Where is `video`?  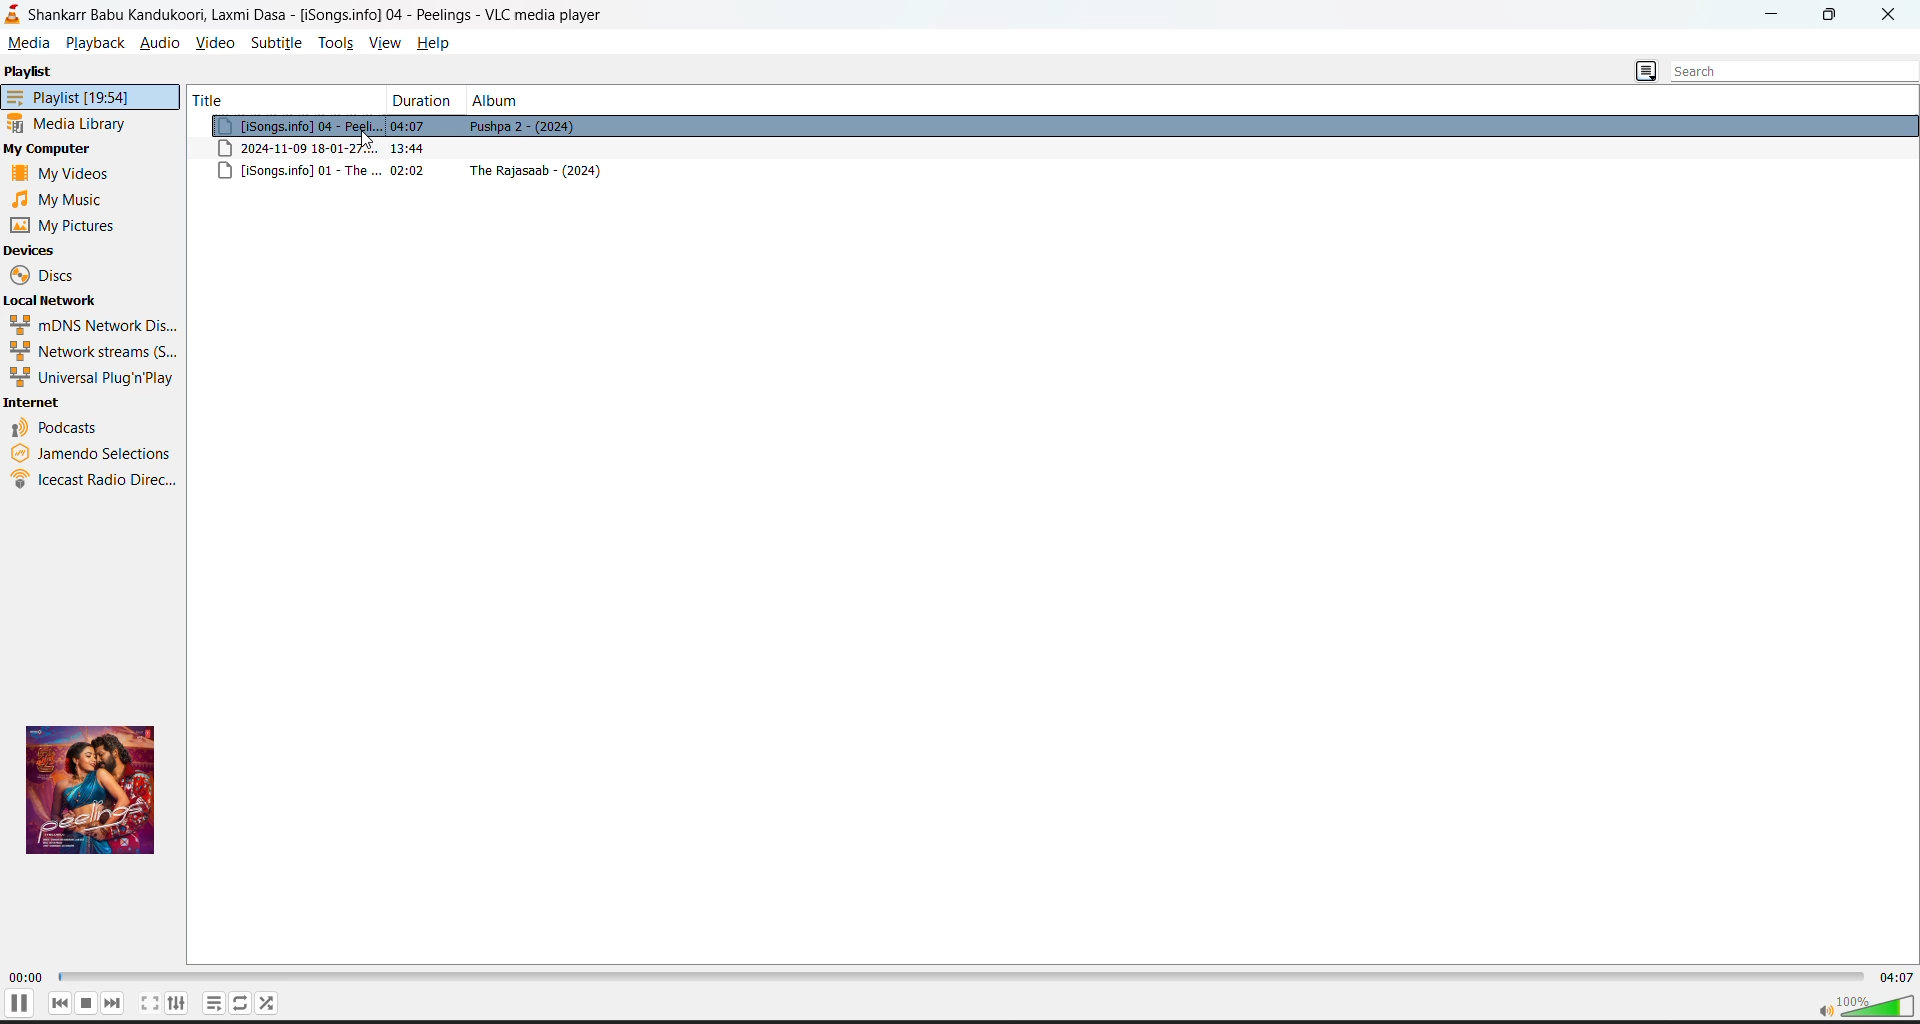
video is located at coordinates (214, 42).